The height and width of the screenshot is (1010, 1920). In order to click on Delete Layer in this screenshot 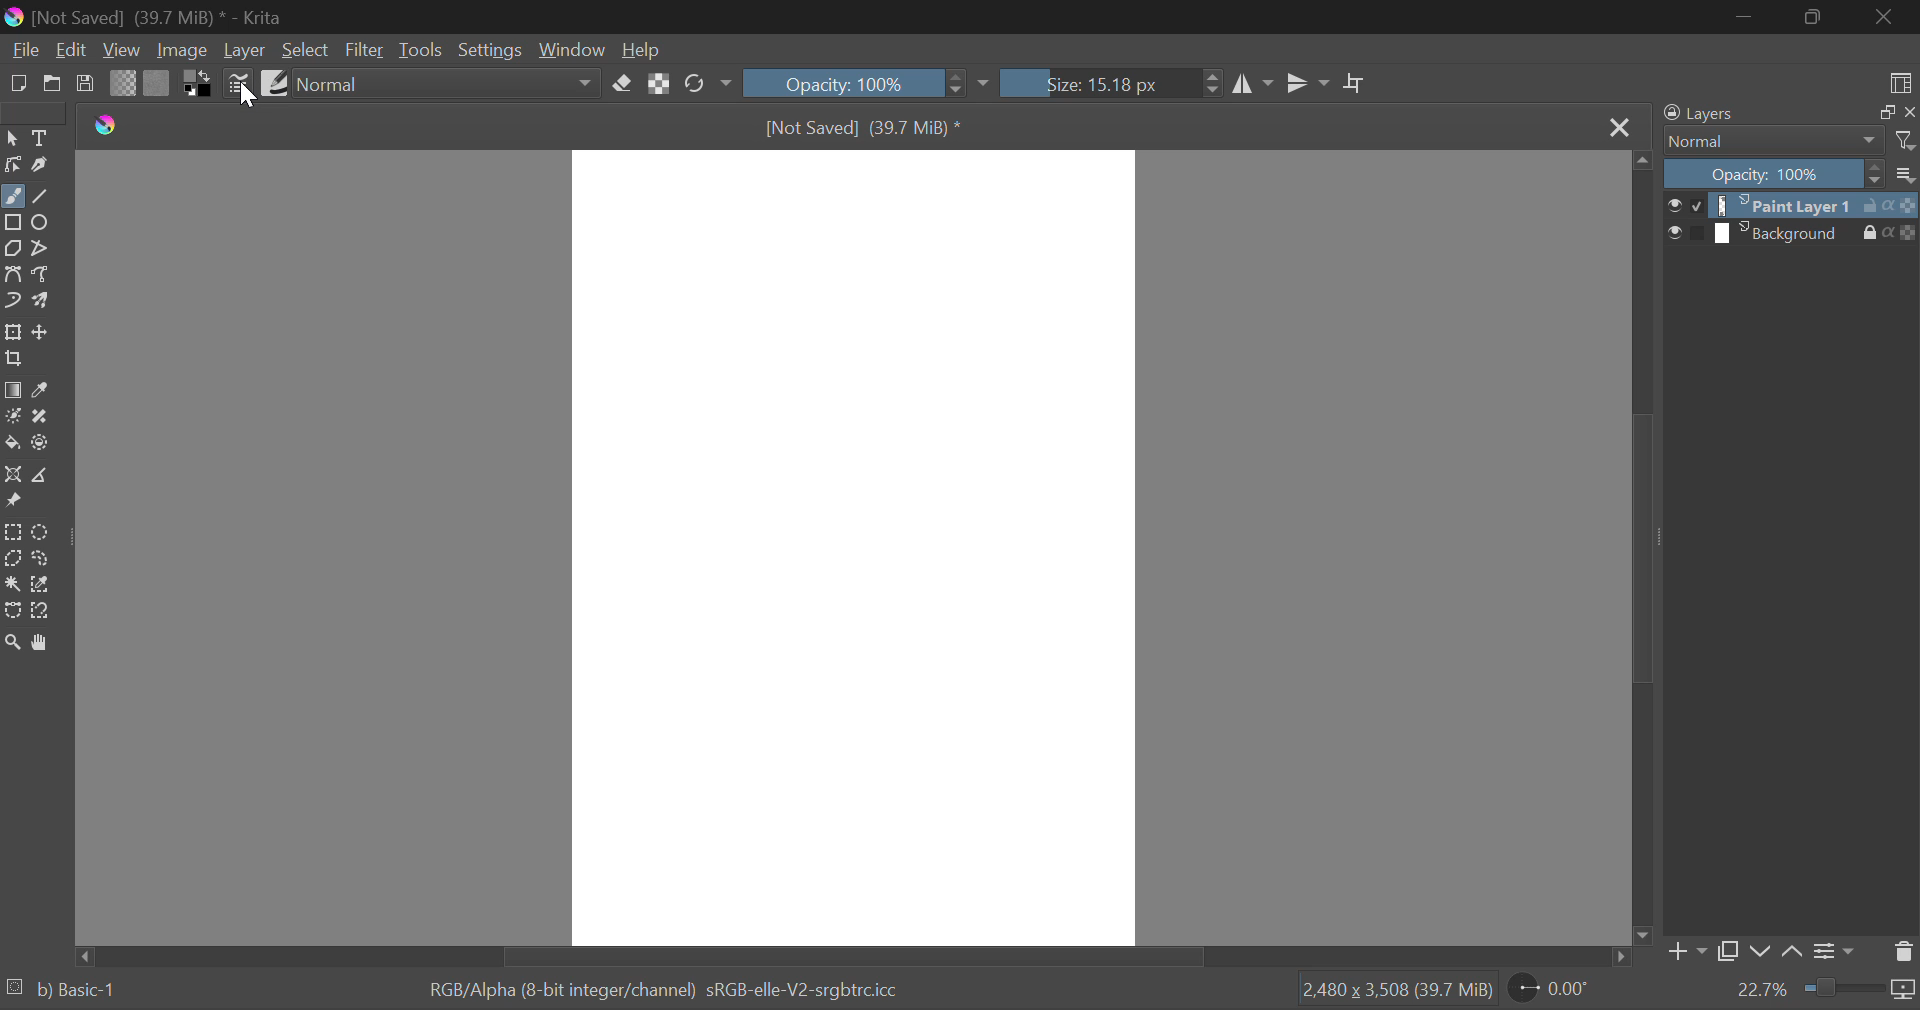, I will do `click(1903, 950)`.